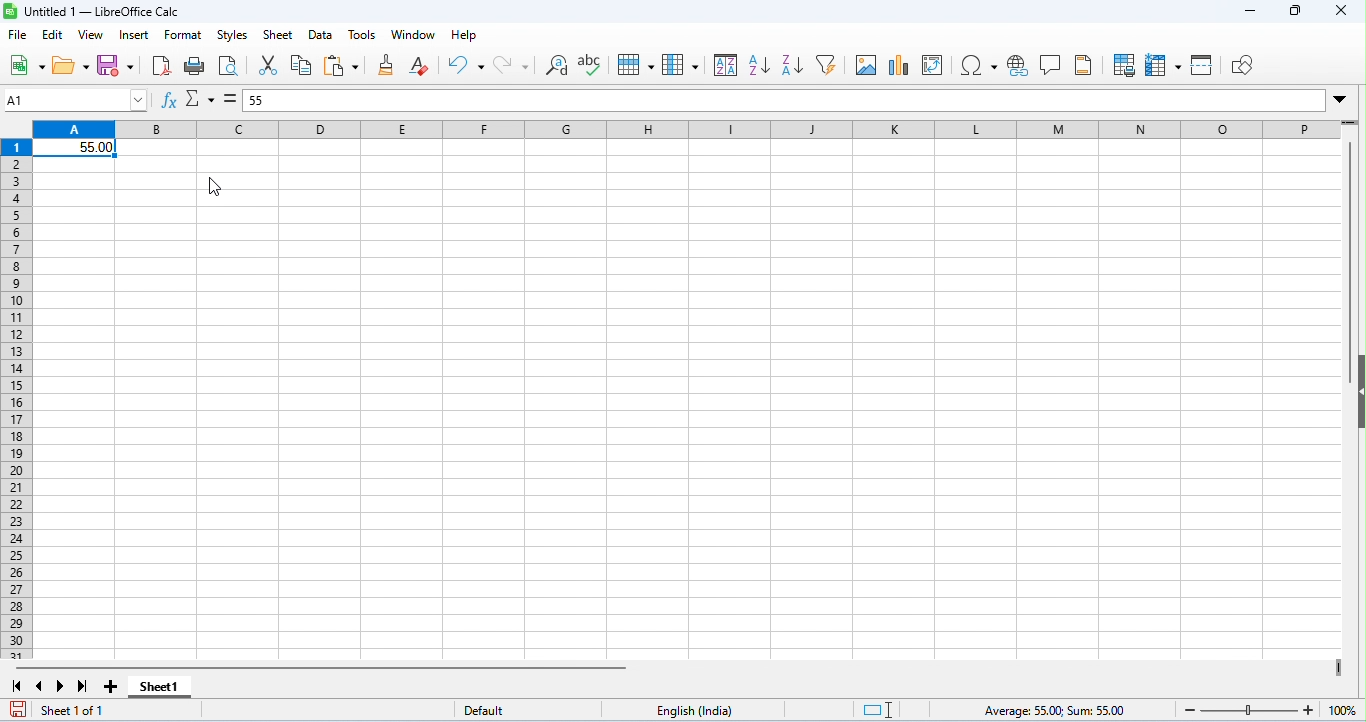 This screenshot has width=1366, height=722. Describe the element at coordinates (792, 66) in the screenshot. I see `sort descending` at that location.